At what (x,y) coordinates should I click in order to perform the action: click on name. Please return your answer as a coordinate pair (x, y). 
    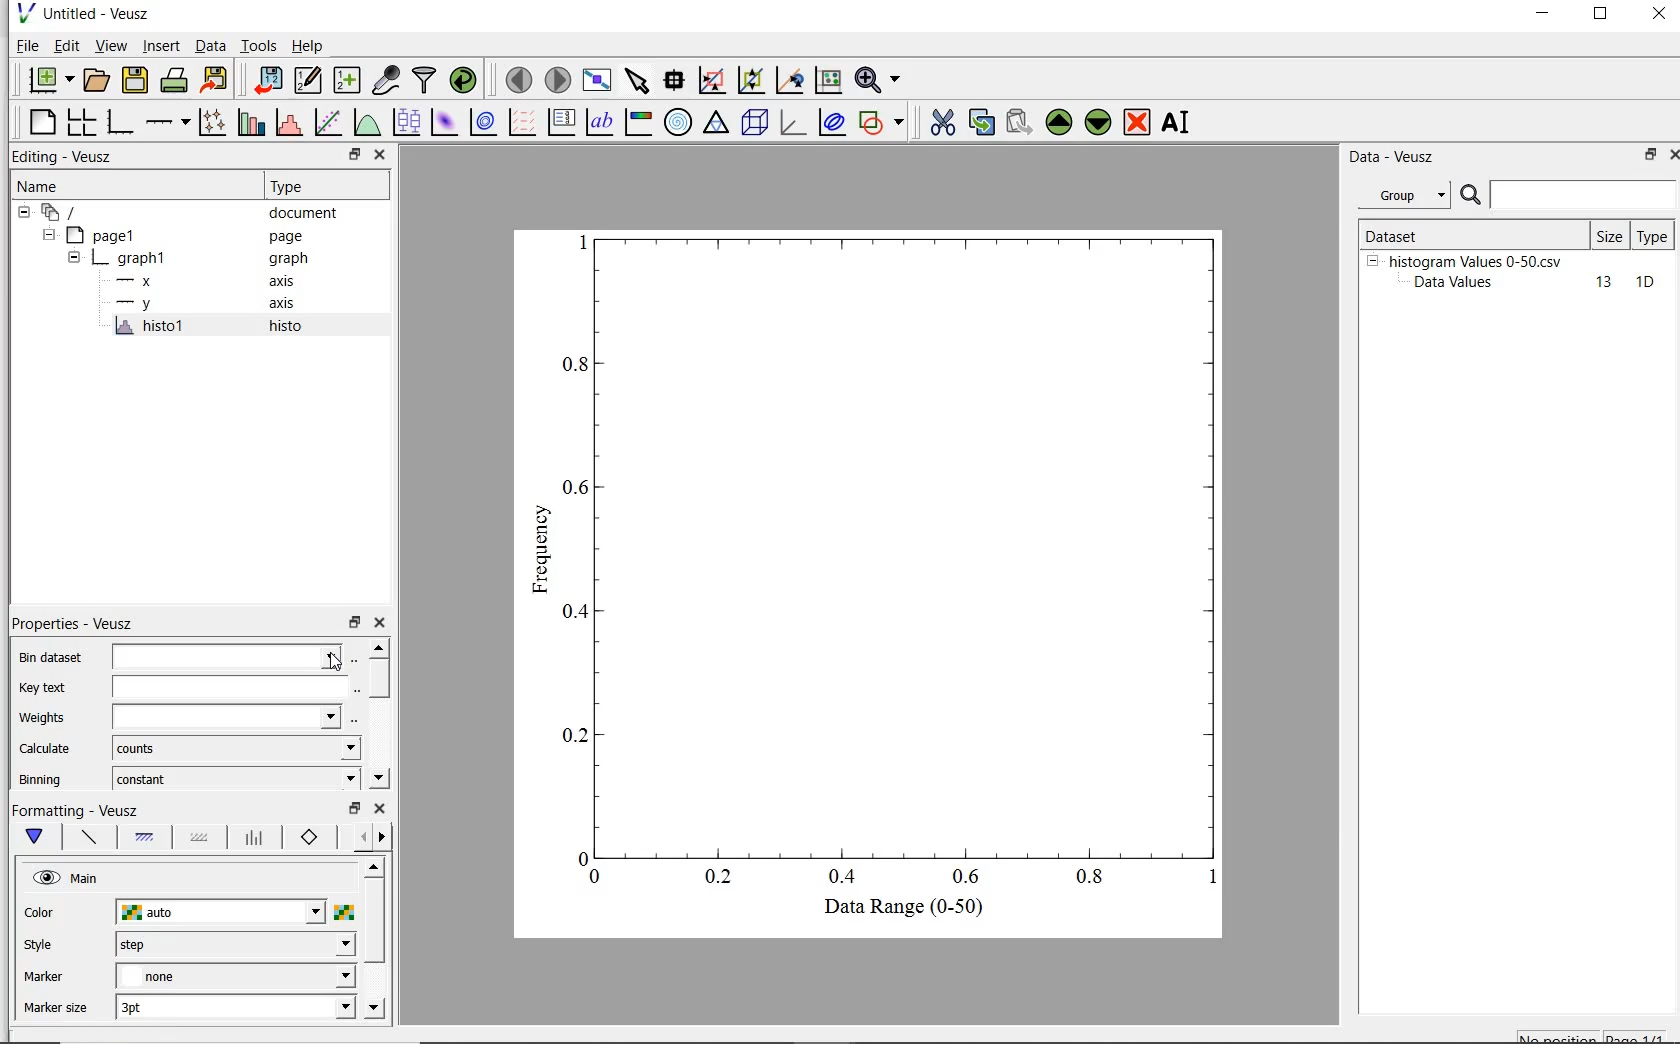
    Looking at the image, I should click on (36, 187).